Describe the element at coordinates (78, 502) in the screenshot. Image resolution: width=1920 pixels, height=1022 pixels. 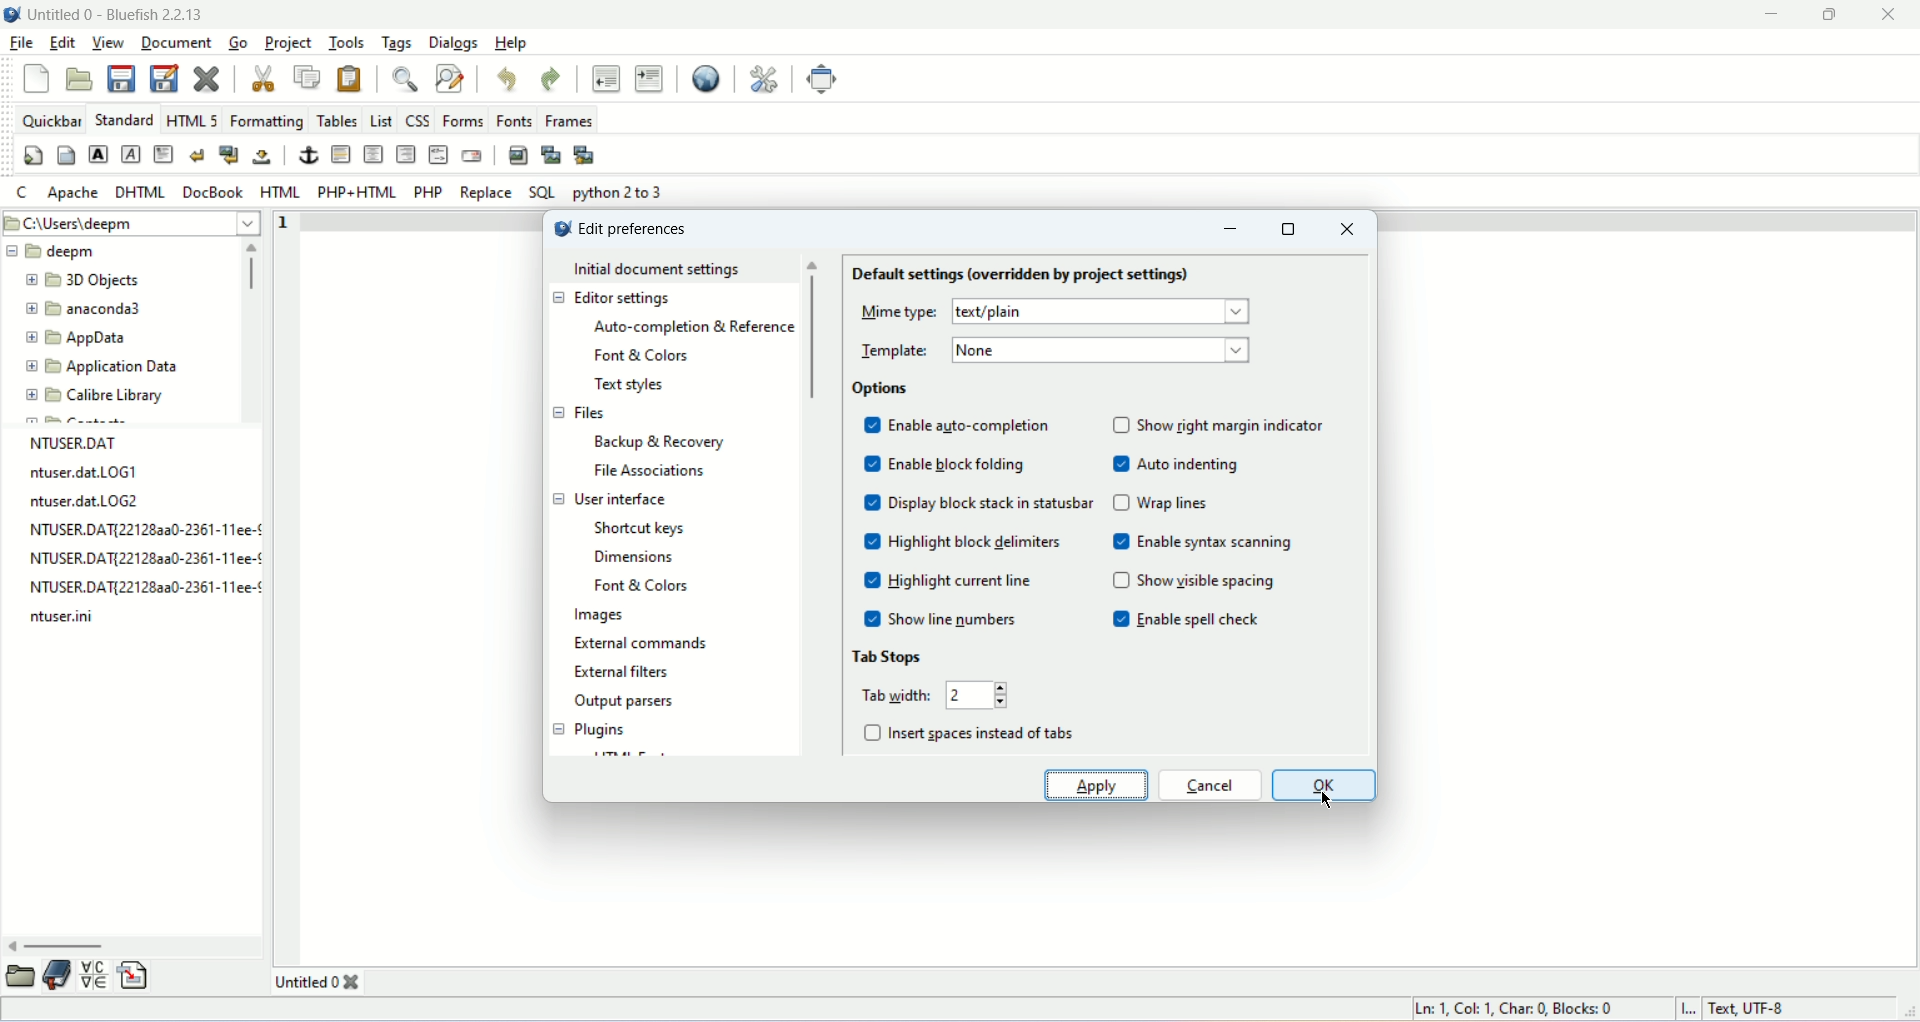
I see `ntuser.dat.LOG2` at that location.